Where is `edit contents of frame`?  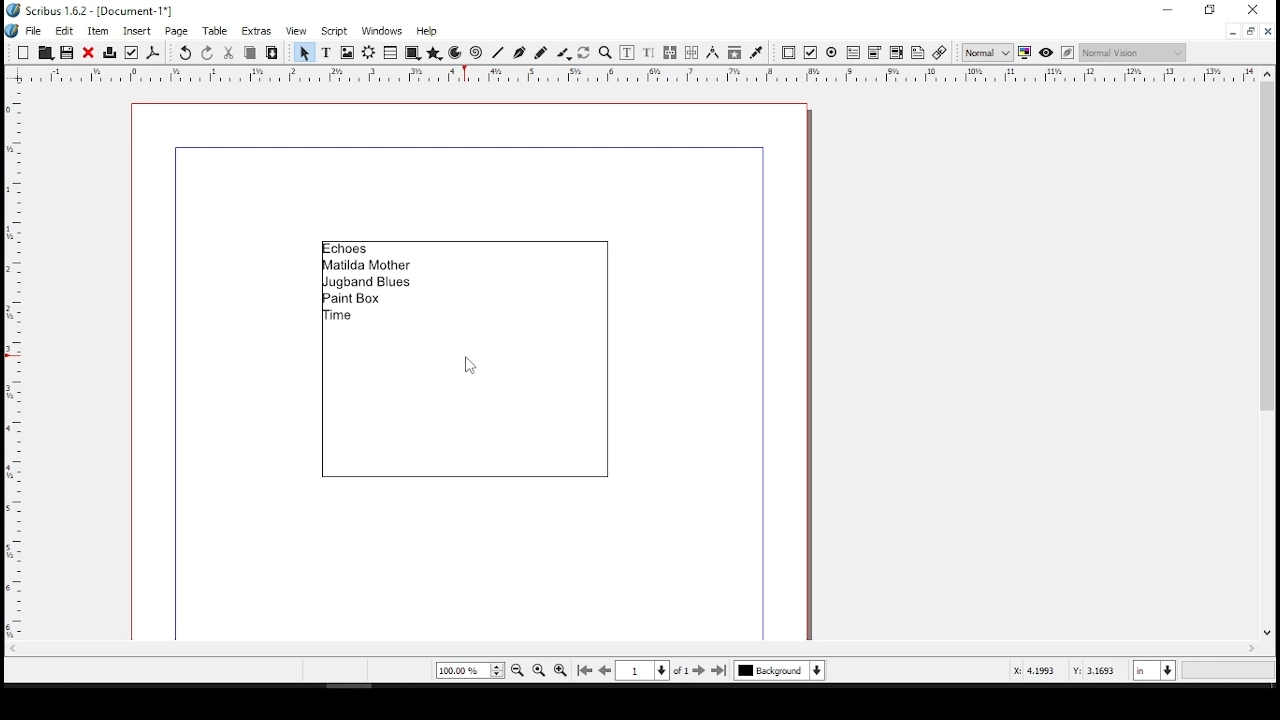
edit contents of frame is located at coordinates (626, 53).